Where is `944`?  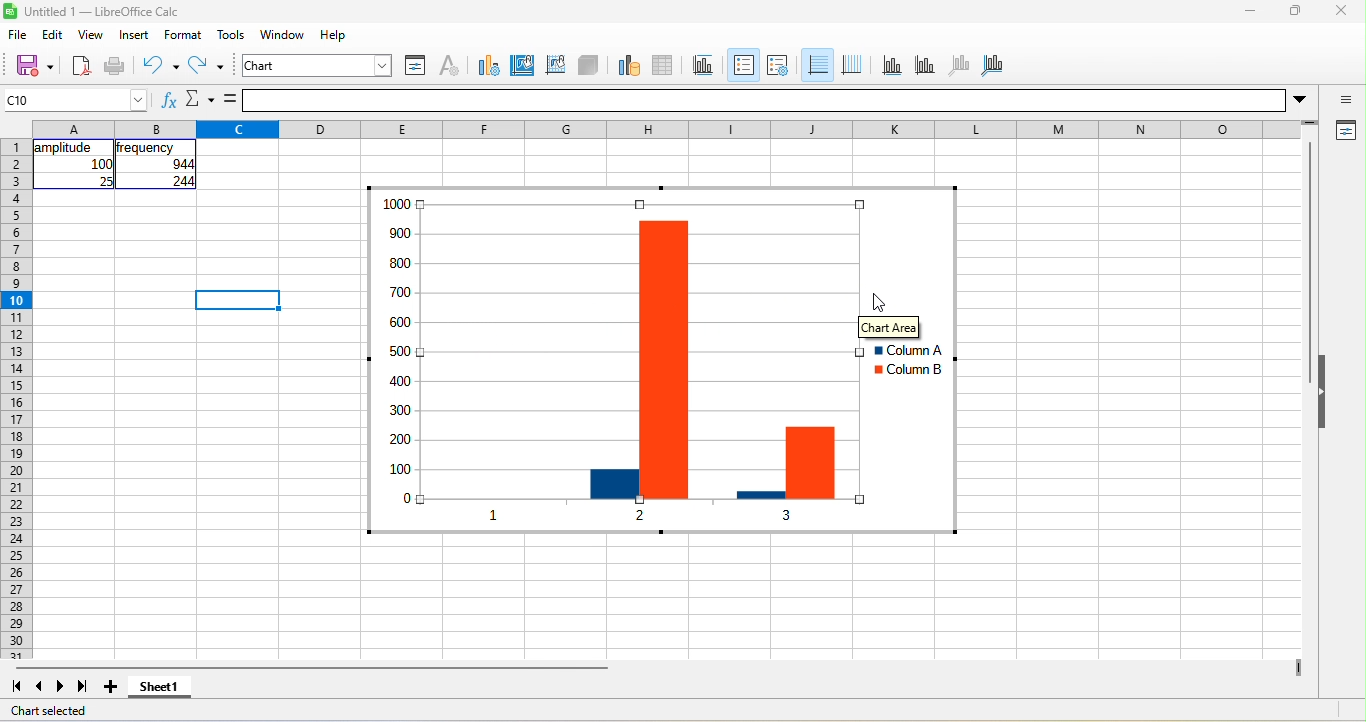
944 is located at coordinates (173, 165).